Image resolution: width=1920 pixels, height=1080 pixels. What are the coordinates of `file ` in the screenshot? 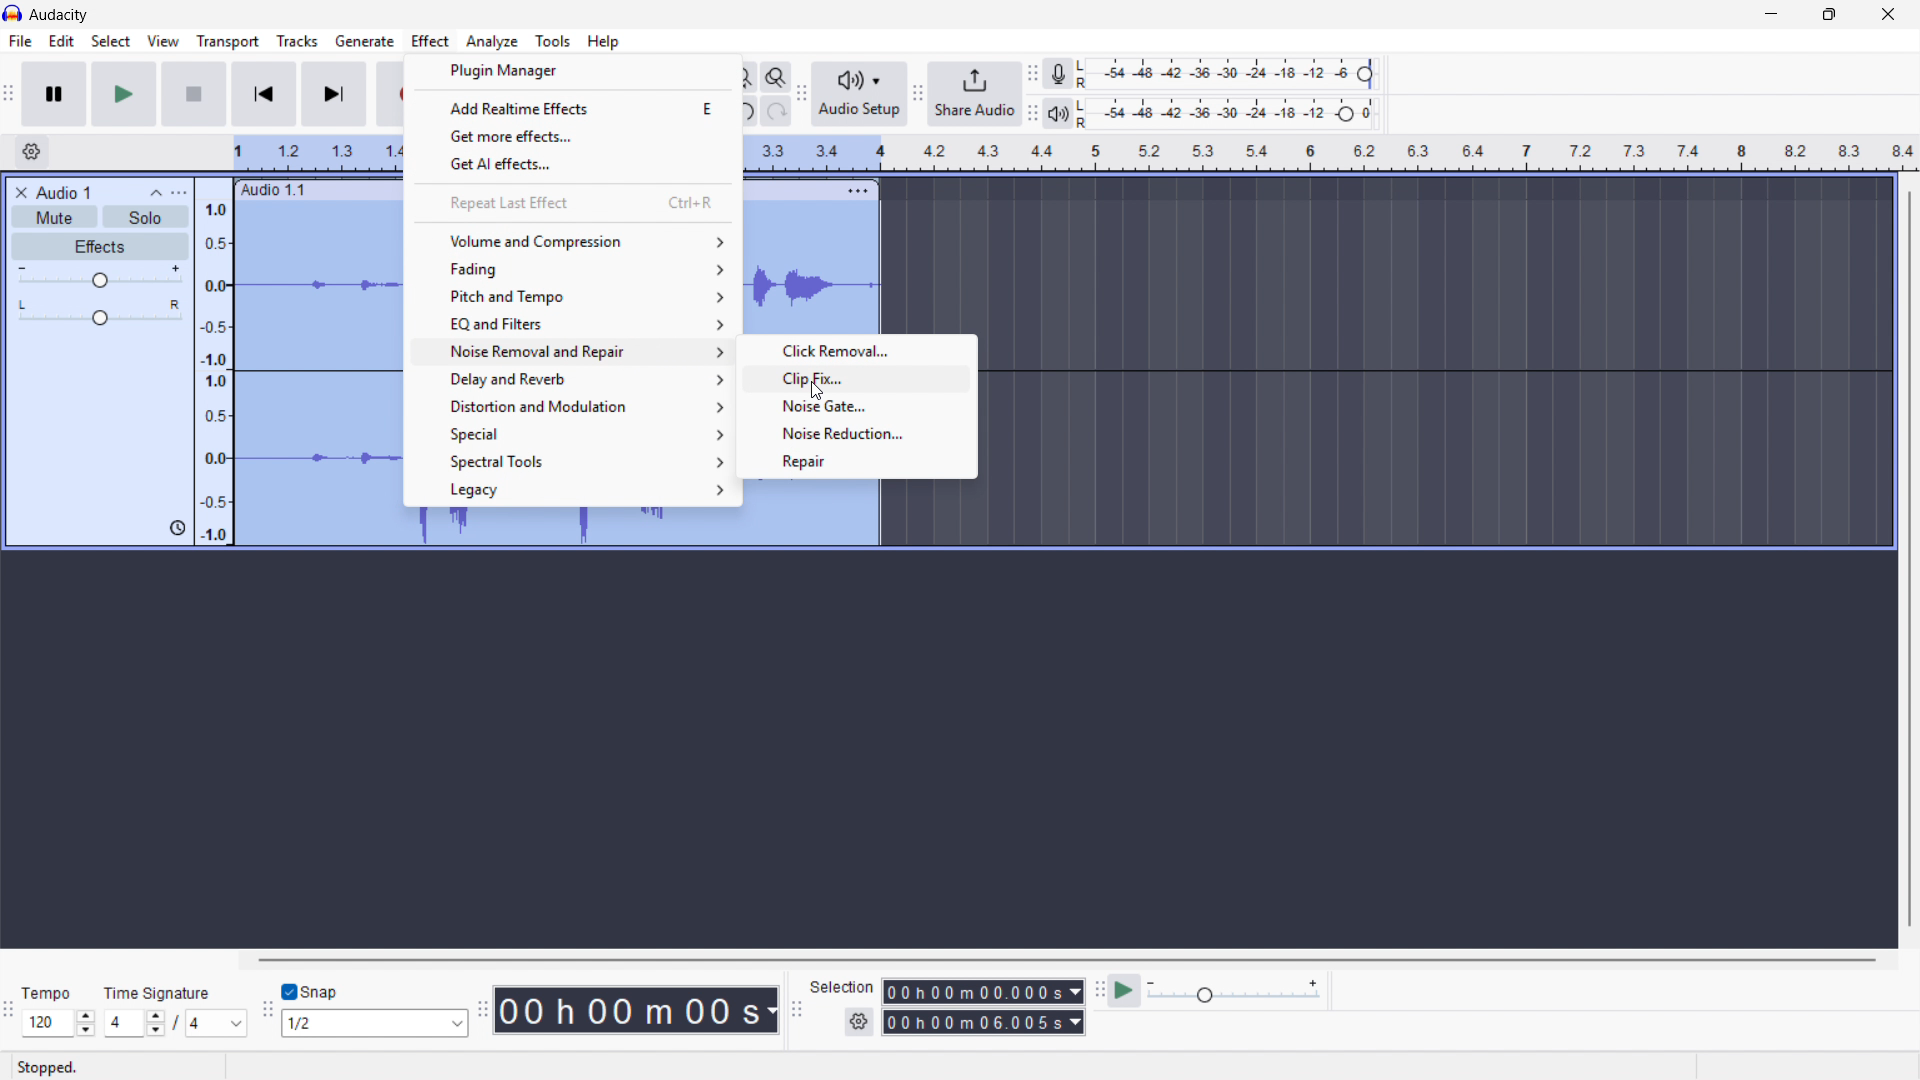 It's located at (19, 41).